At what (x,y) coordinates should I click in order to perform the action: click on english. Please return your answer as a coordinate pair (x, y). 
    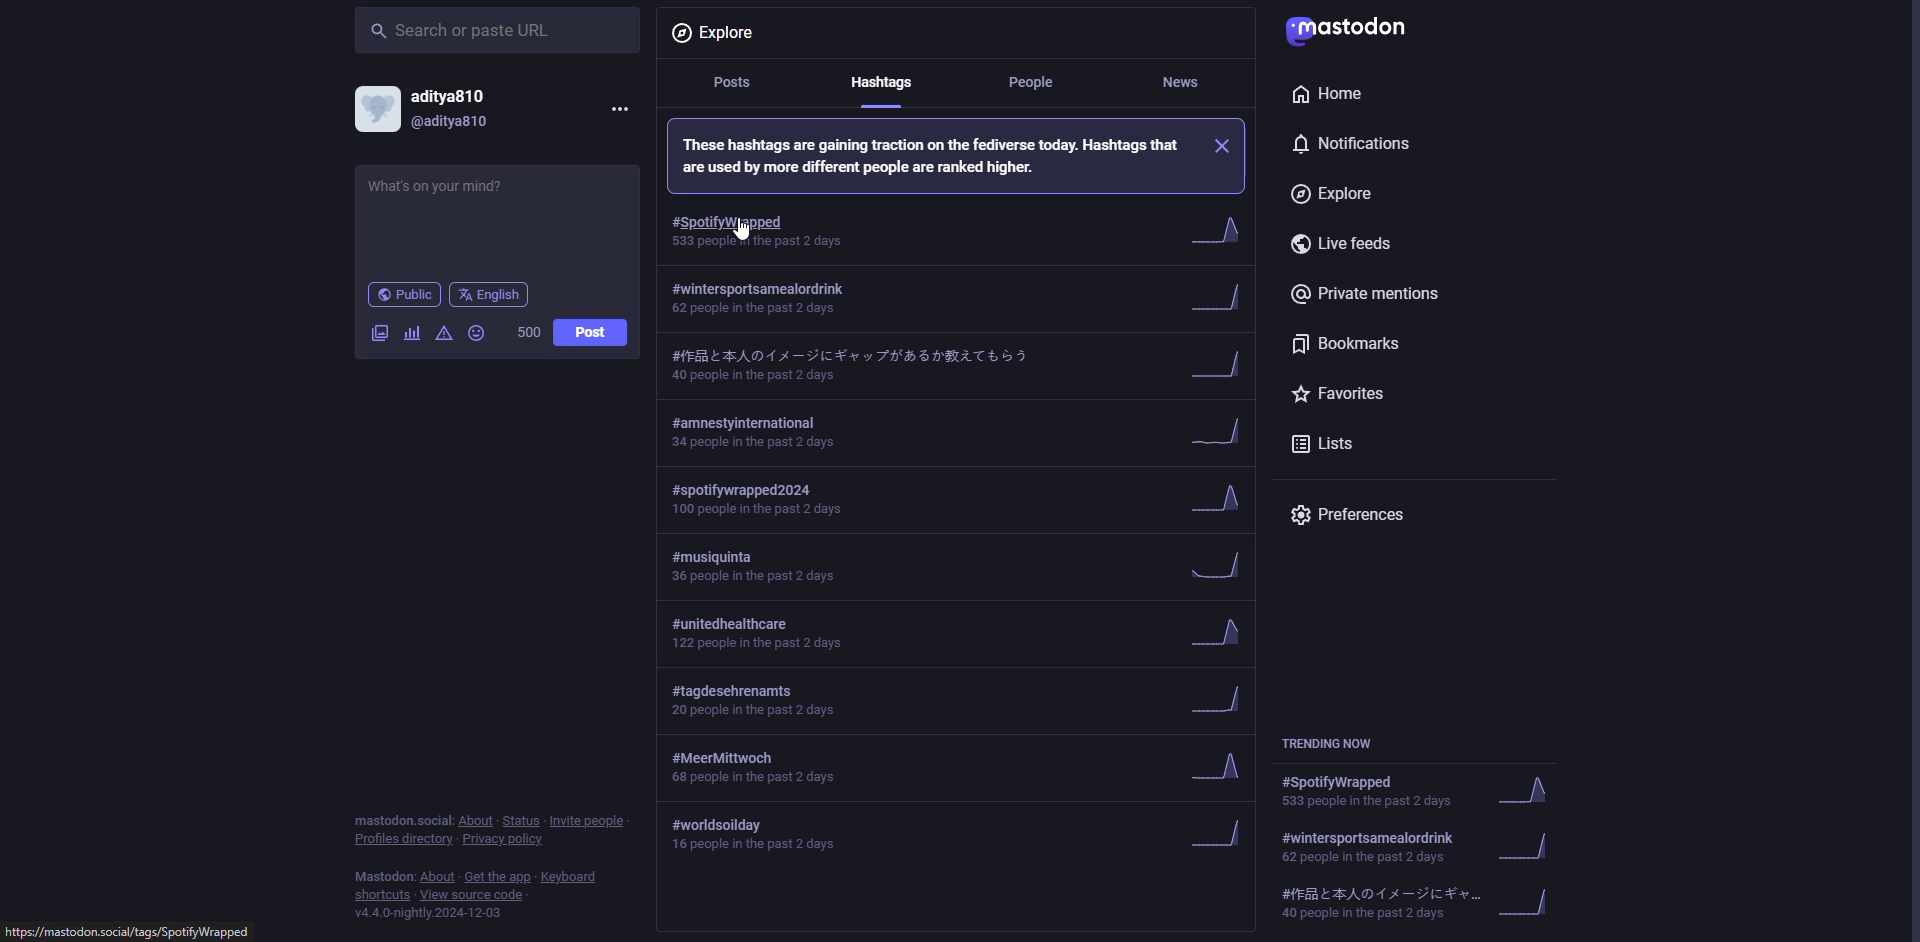
    Looking at the image, I should click on (494, 295).